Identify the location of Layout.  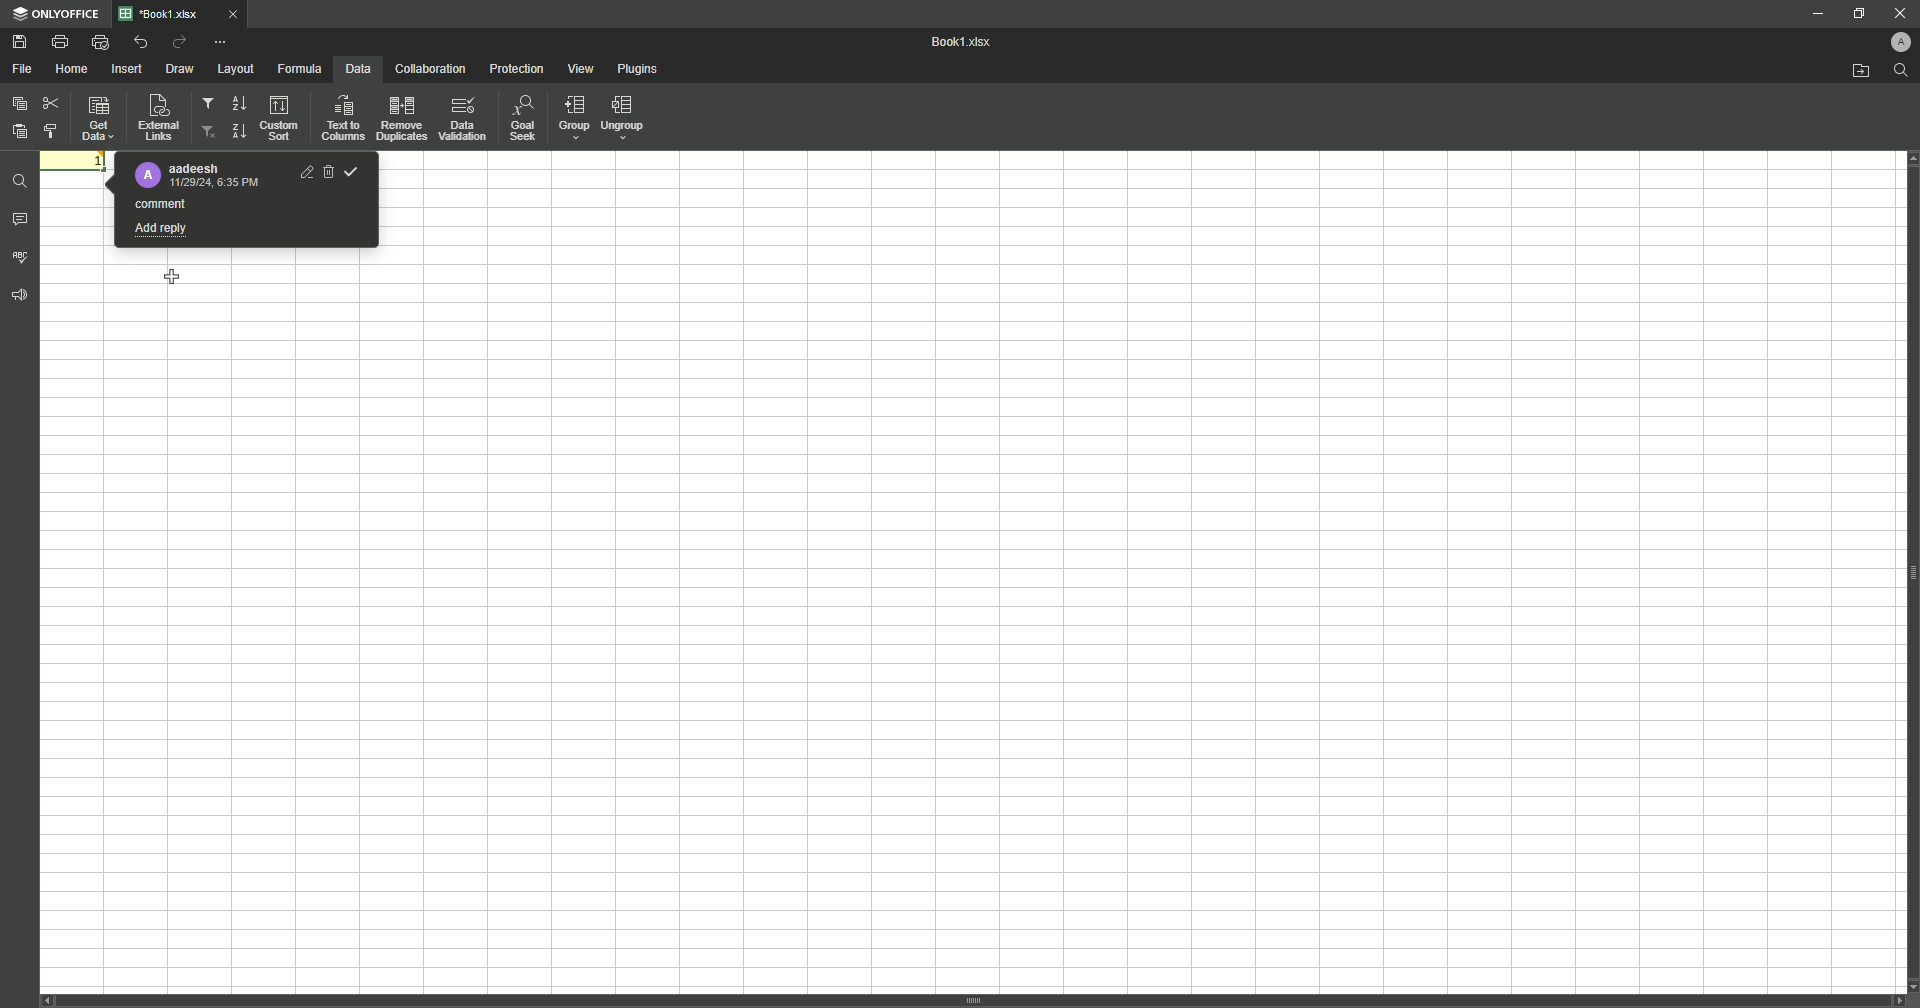
(235, 69).